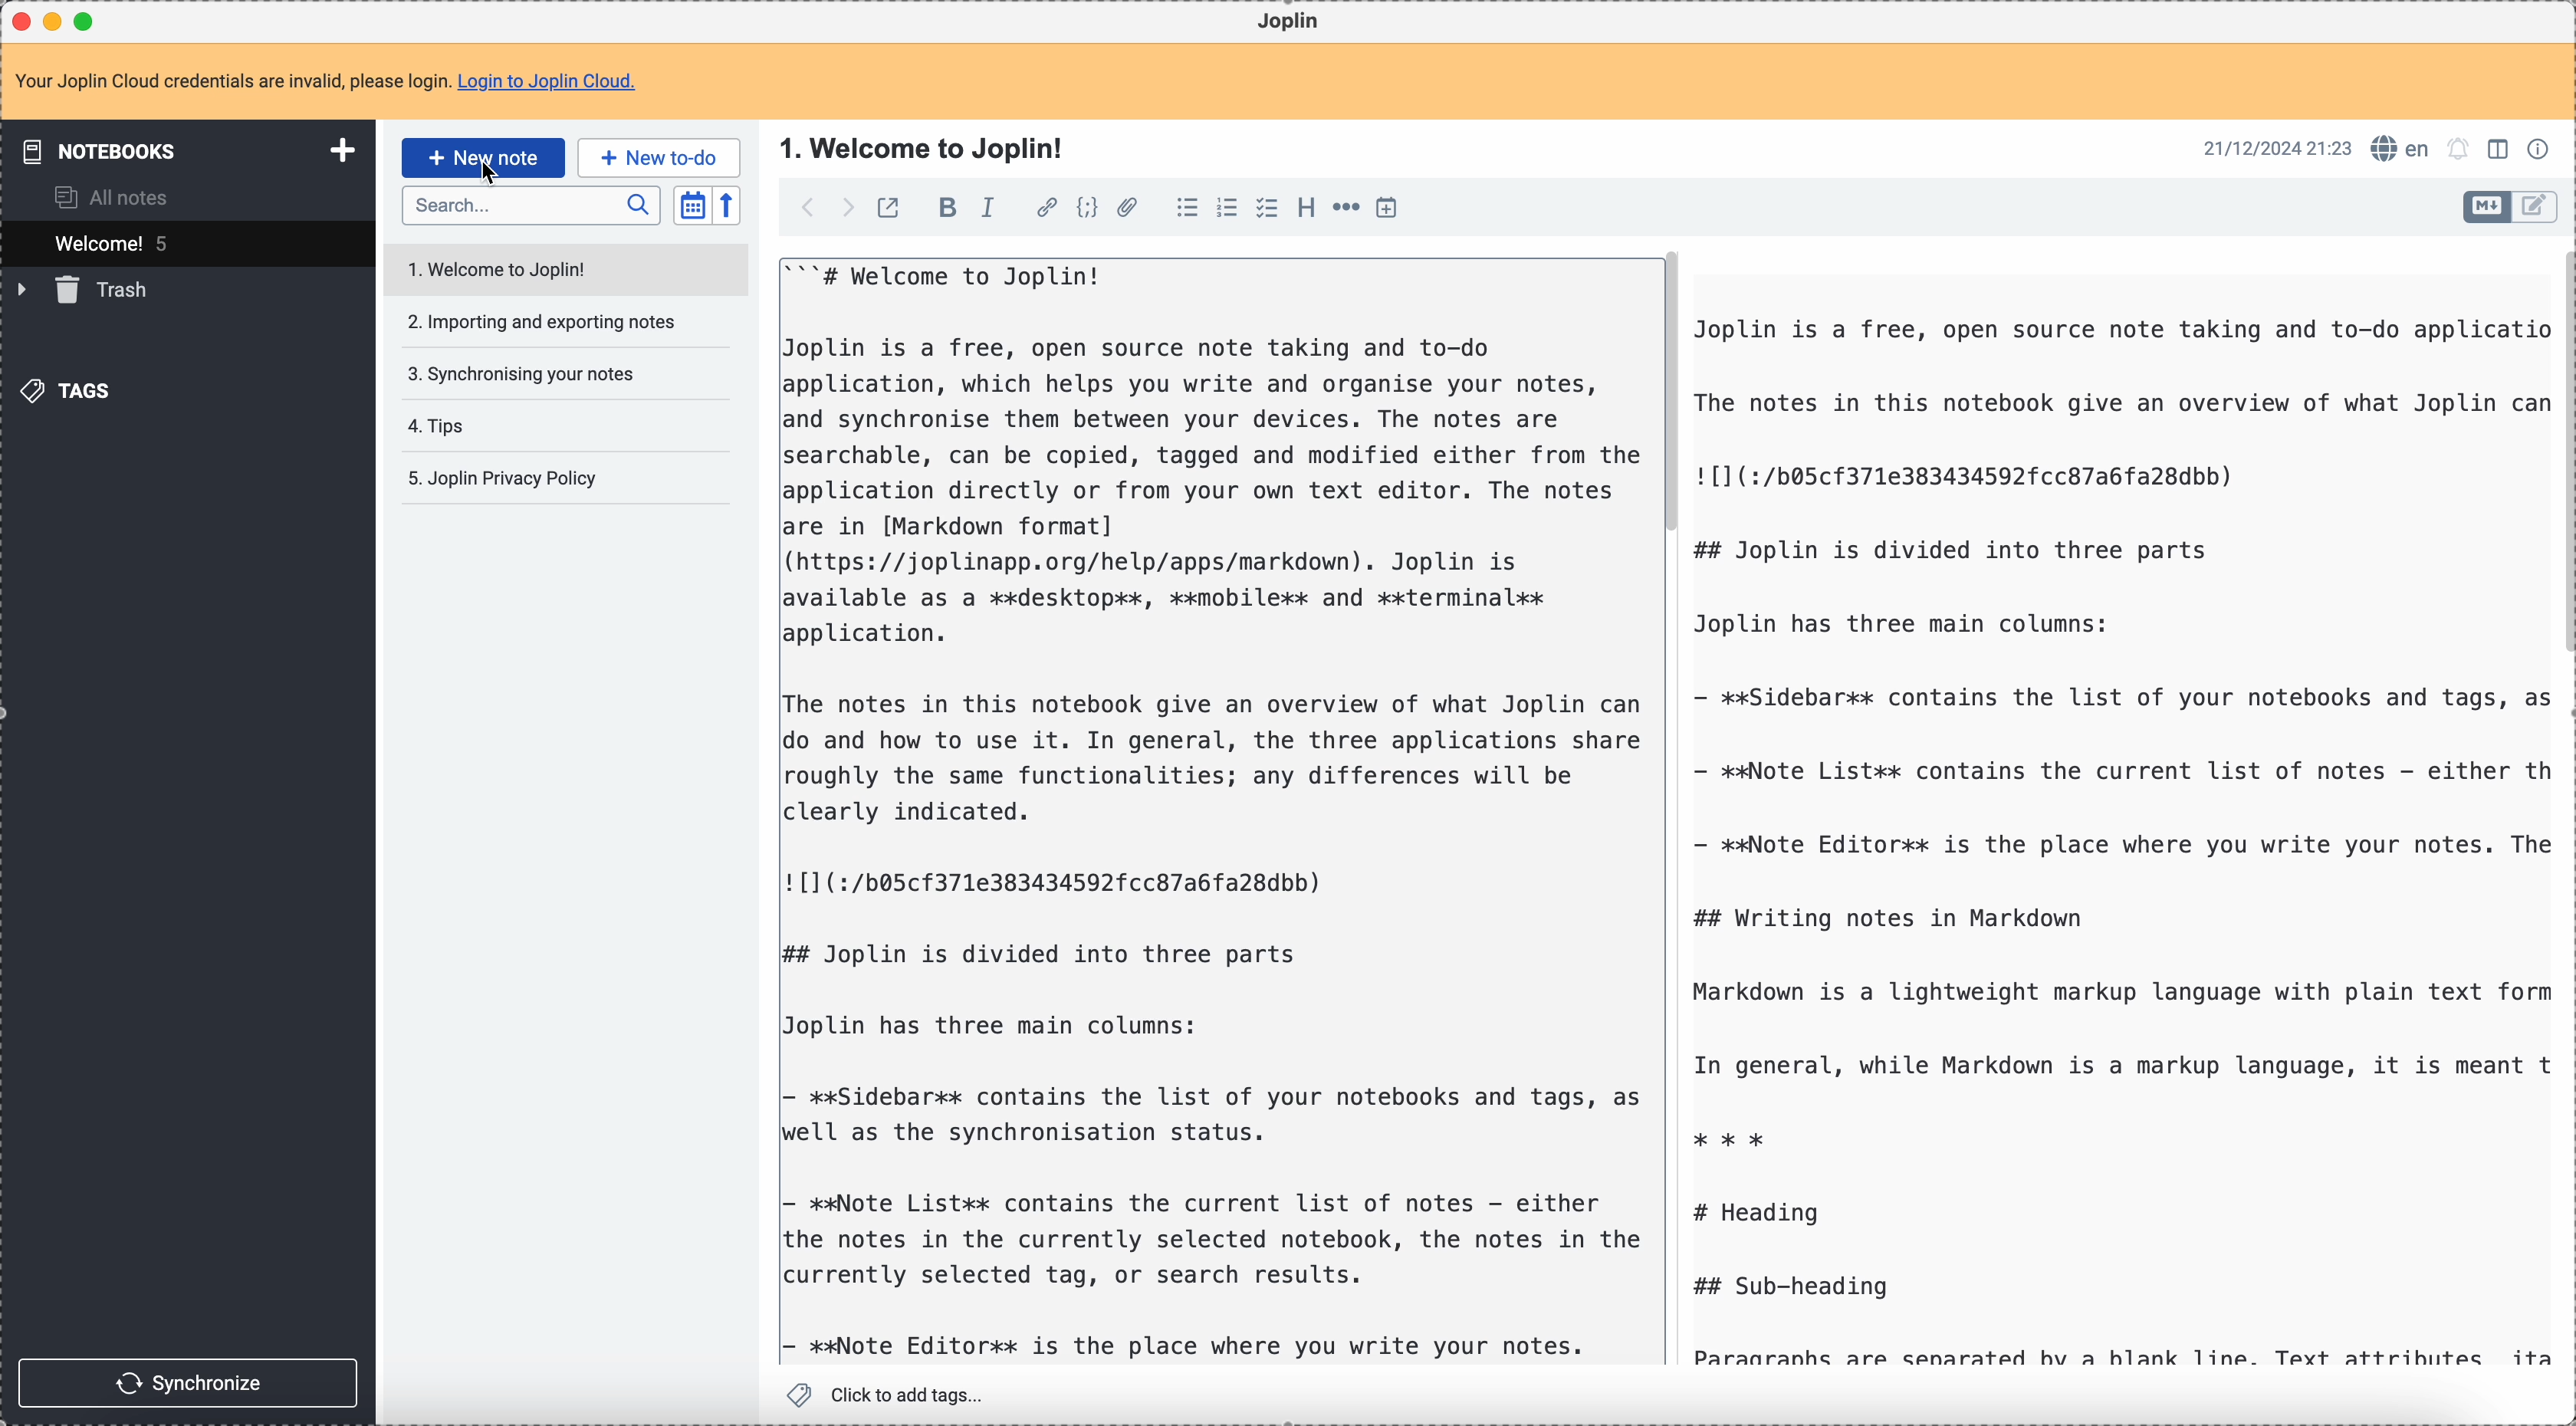 The height and width of the screenshot is (1426, 2576). What do you see at coordinates (1130, 209) in the screenshot?
I see `attach file` at bounding box center [1130, 209].